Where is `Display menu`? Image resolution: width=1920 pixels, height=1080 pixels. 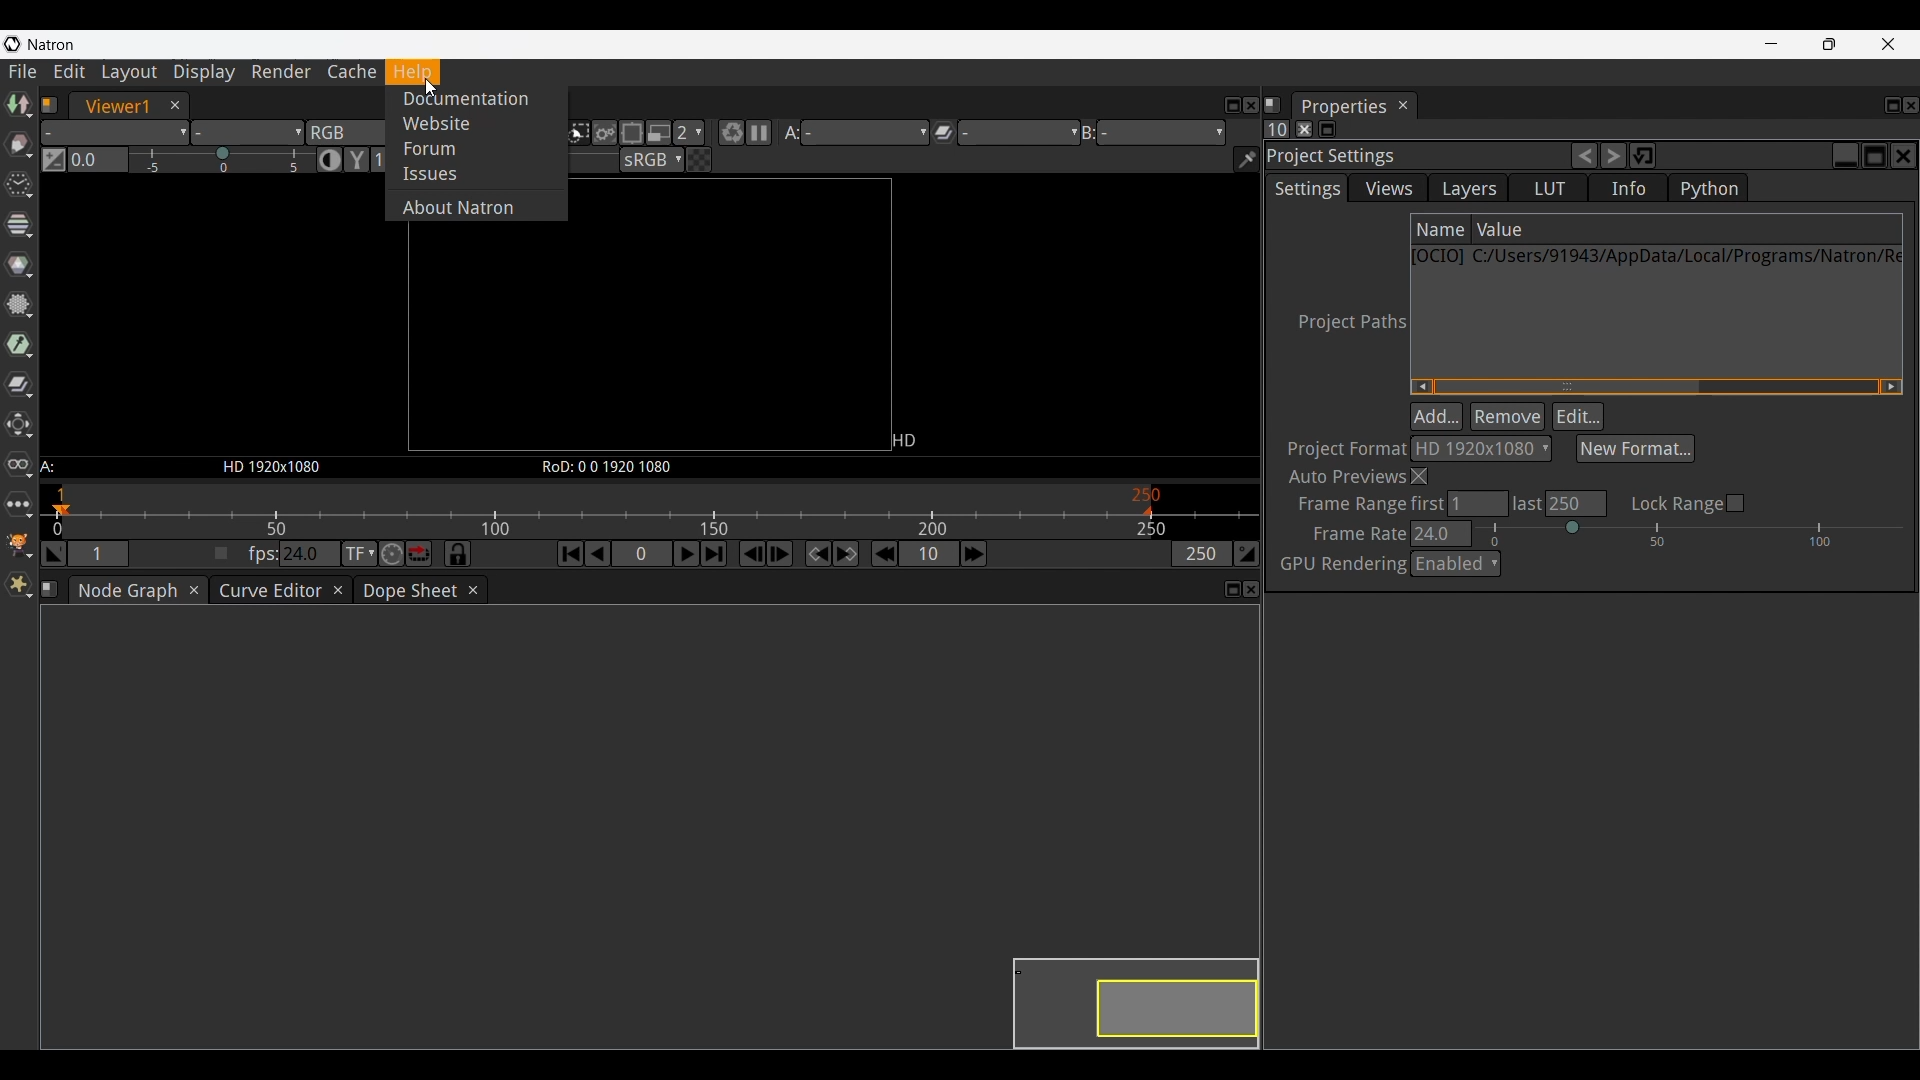 Display menu is located at coordinates (204, 72).